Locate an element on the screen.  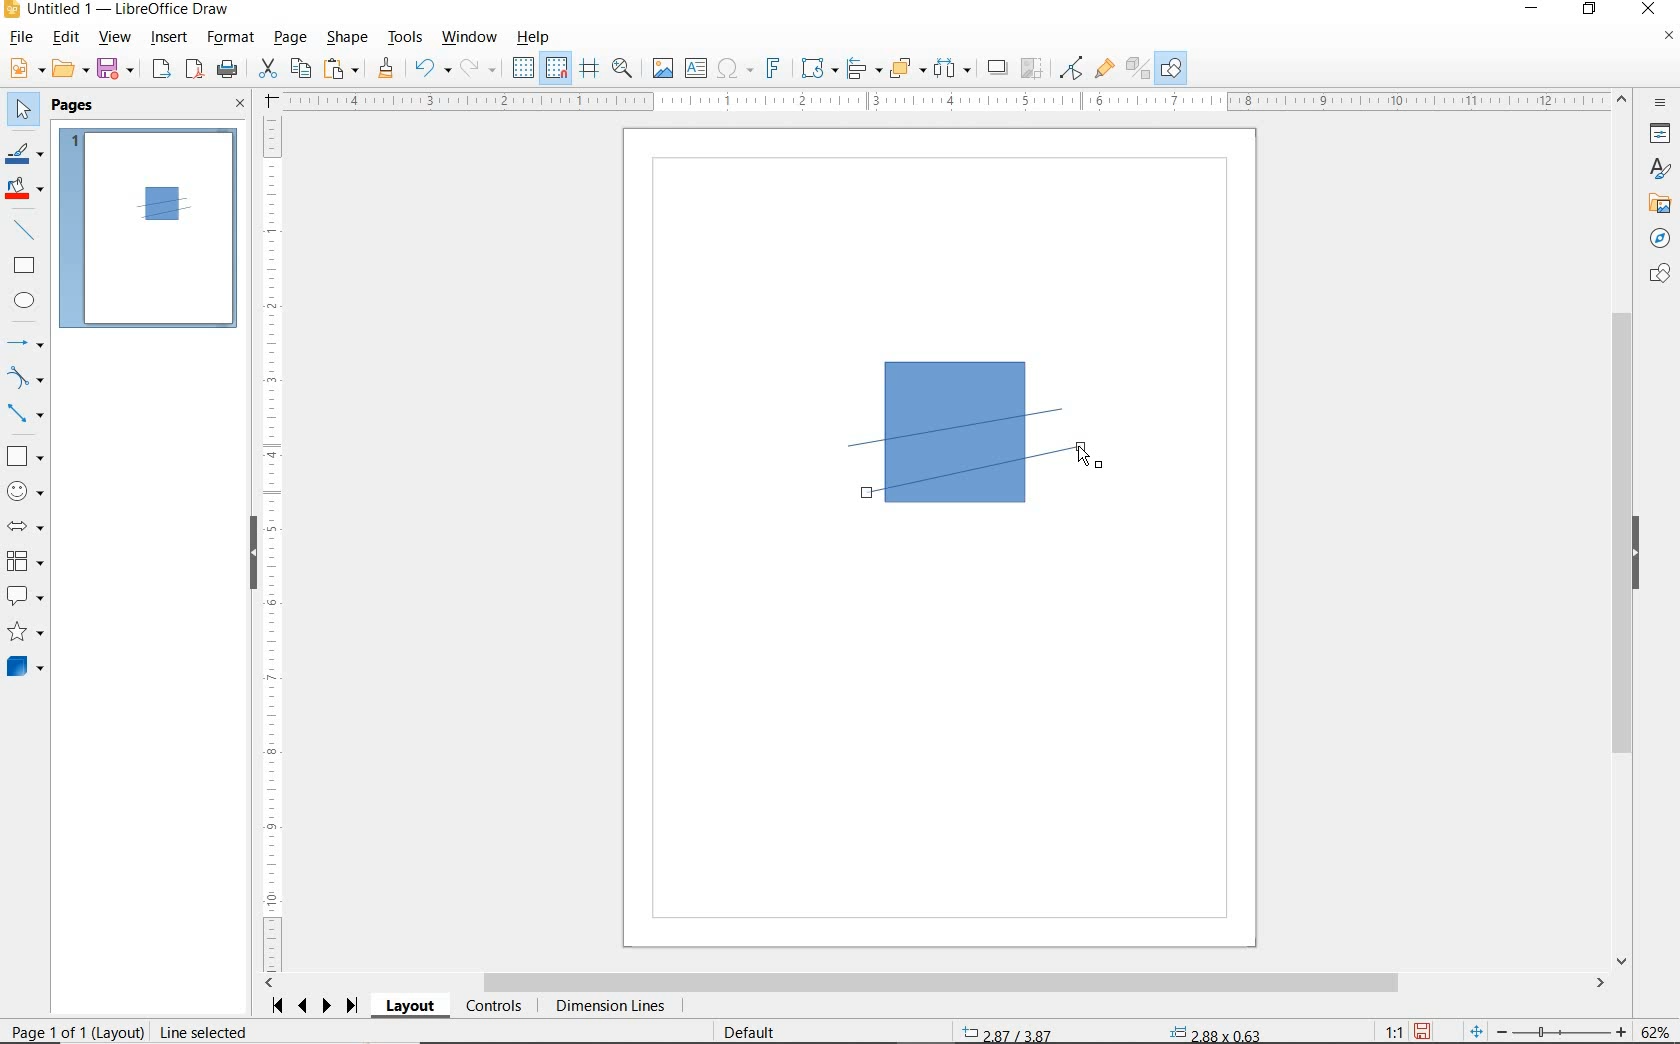
EXPORT AS PDF is located at coordinates (196, 71).